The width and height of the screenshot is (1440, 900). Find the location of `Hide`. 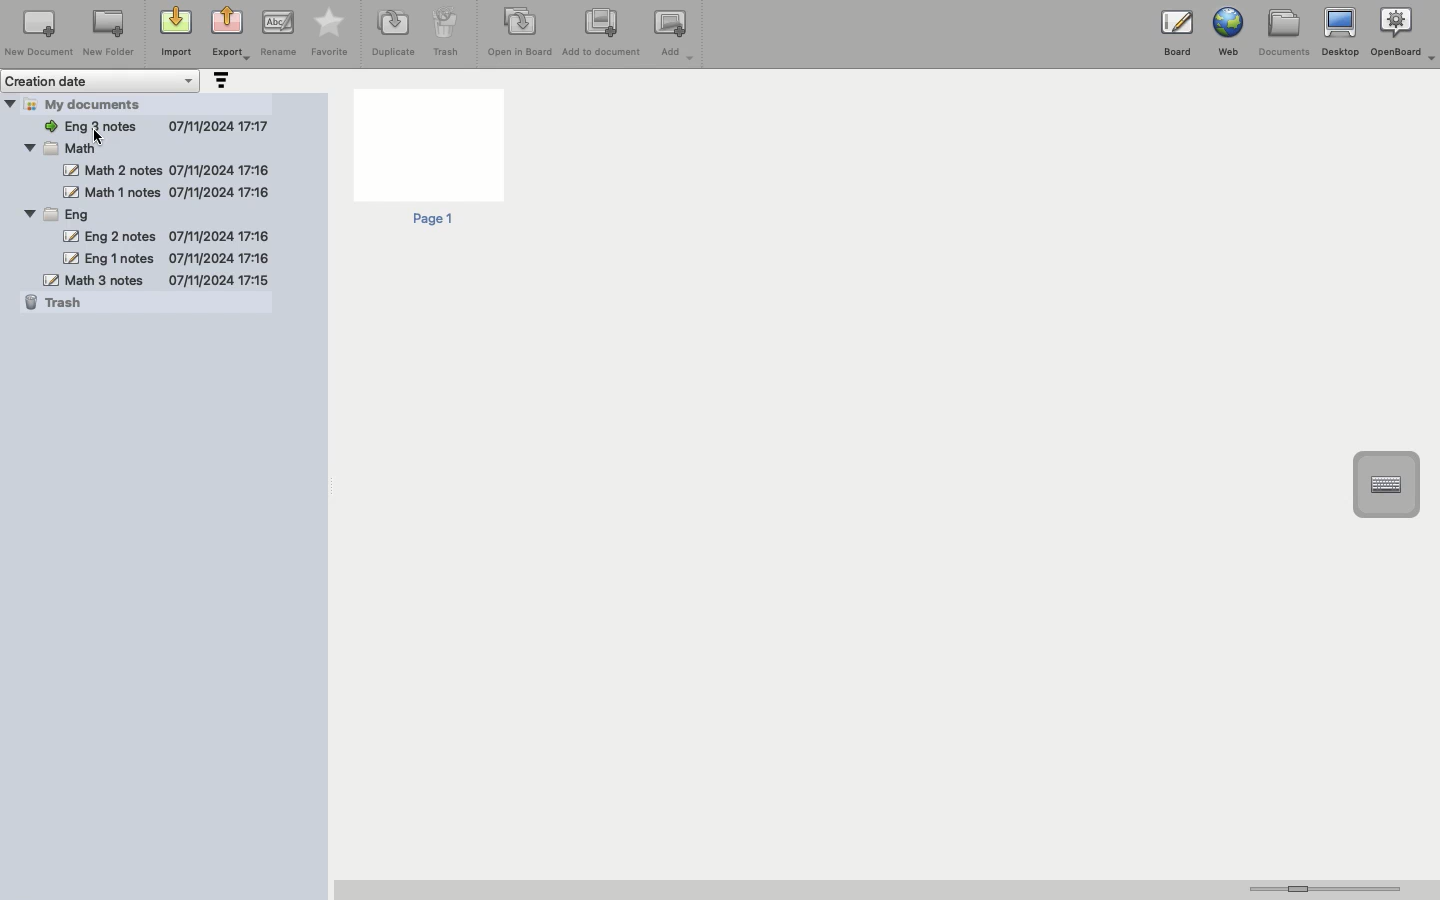

Hide is located at coordinates (28, 145).